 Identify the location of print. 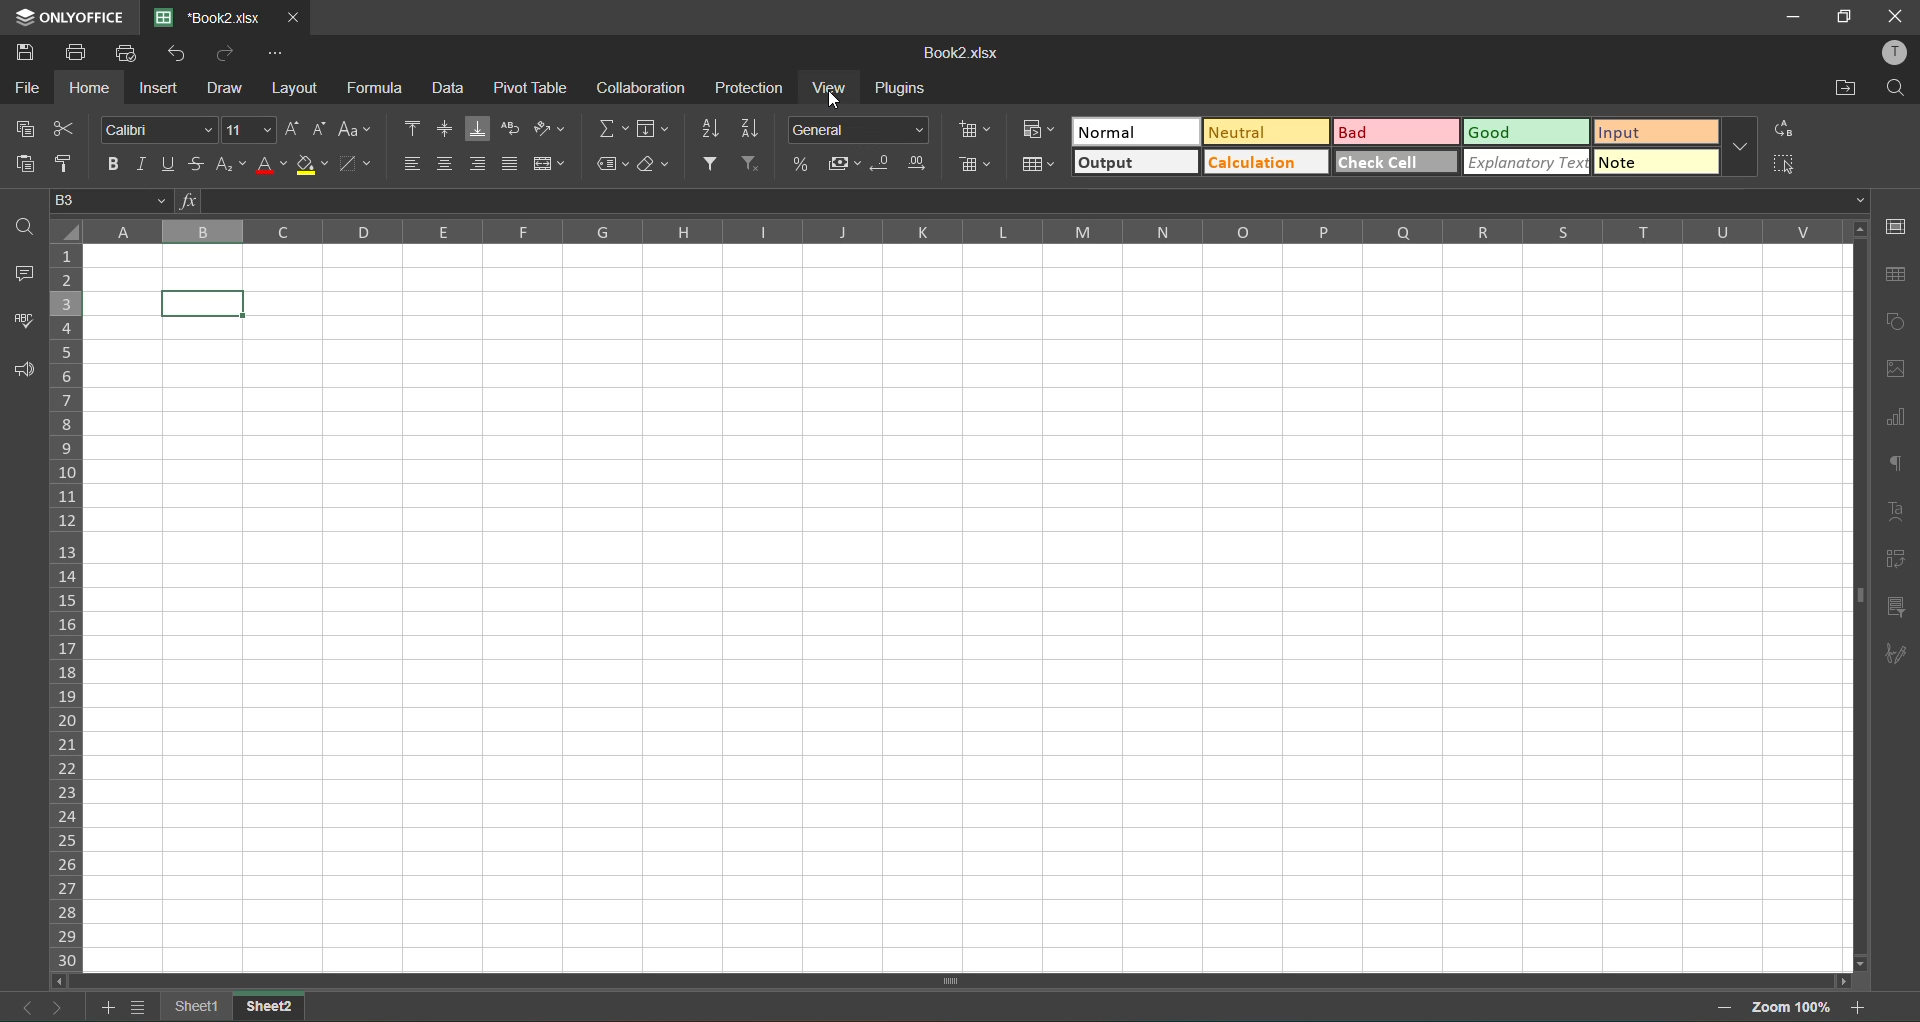
(76, 55).